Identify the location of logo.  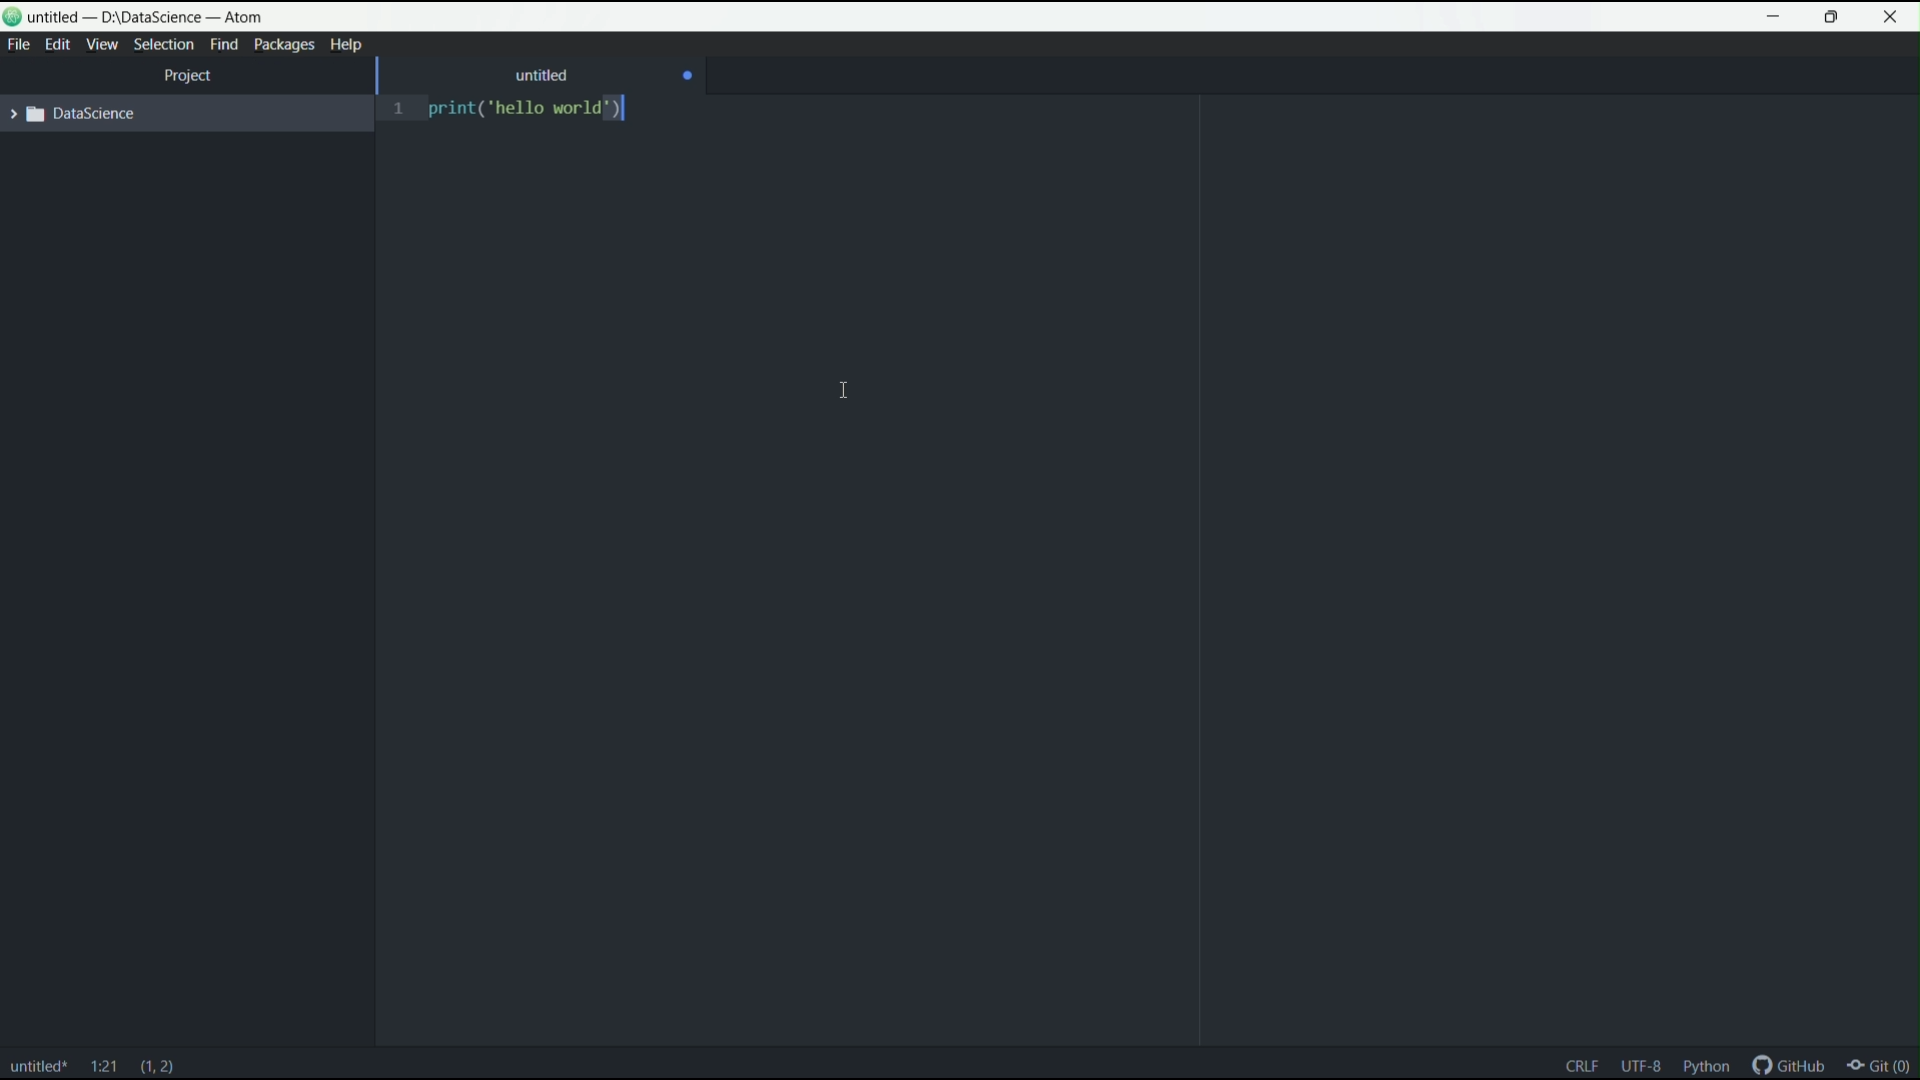
(14, 17).